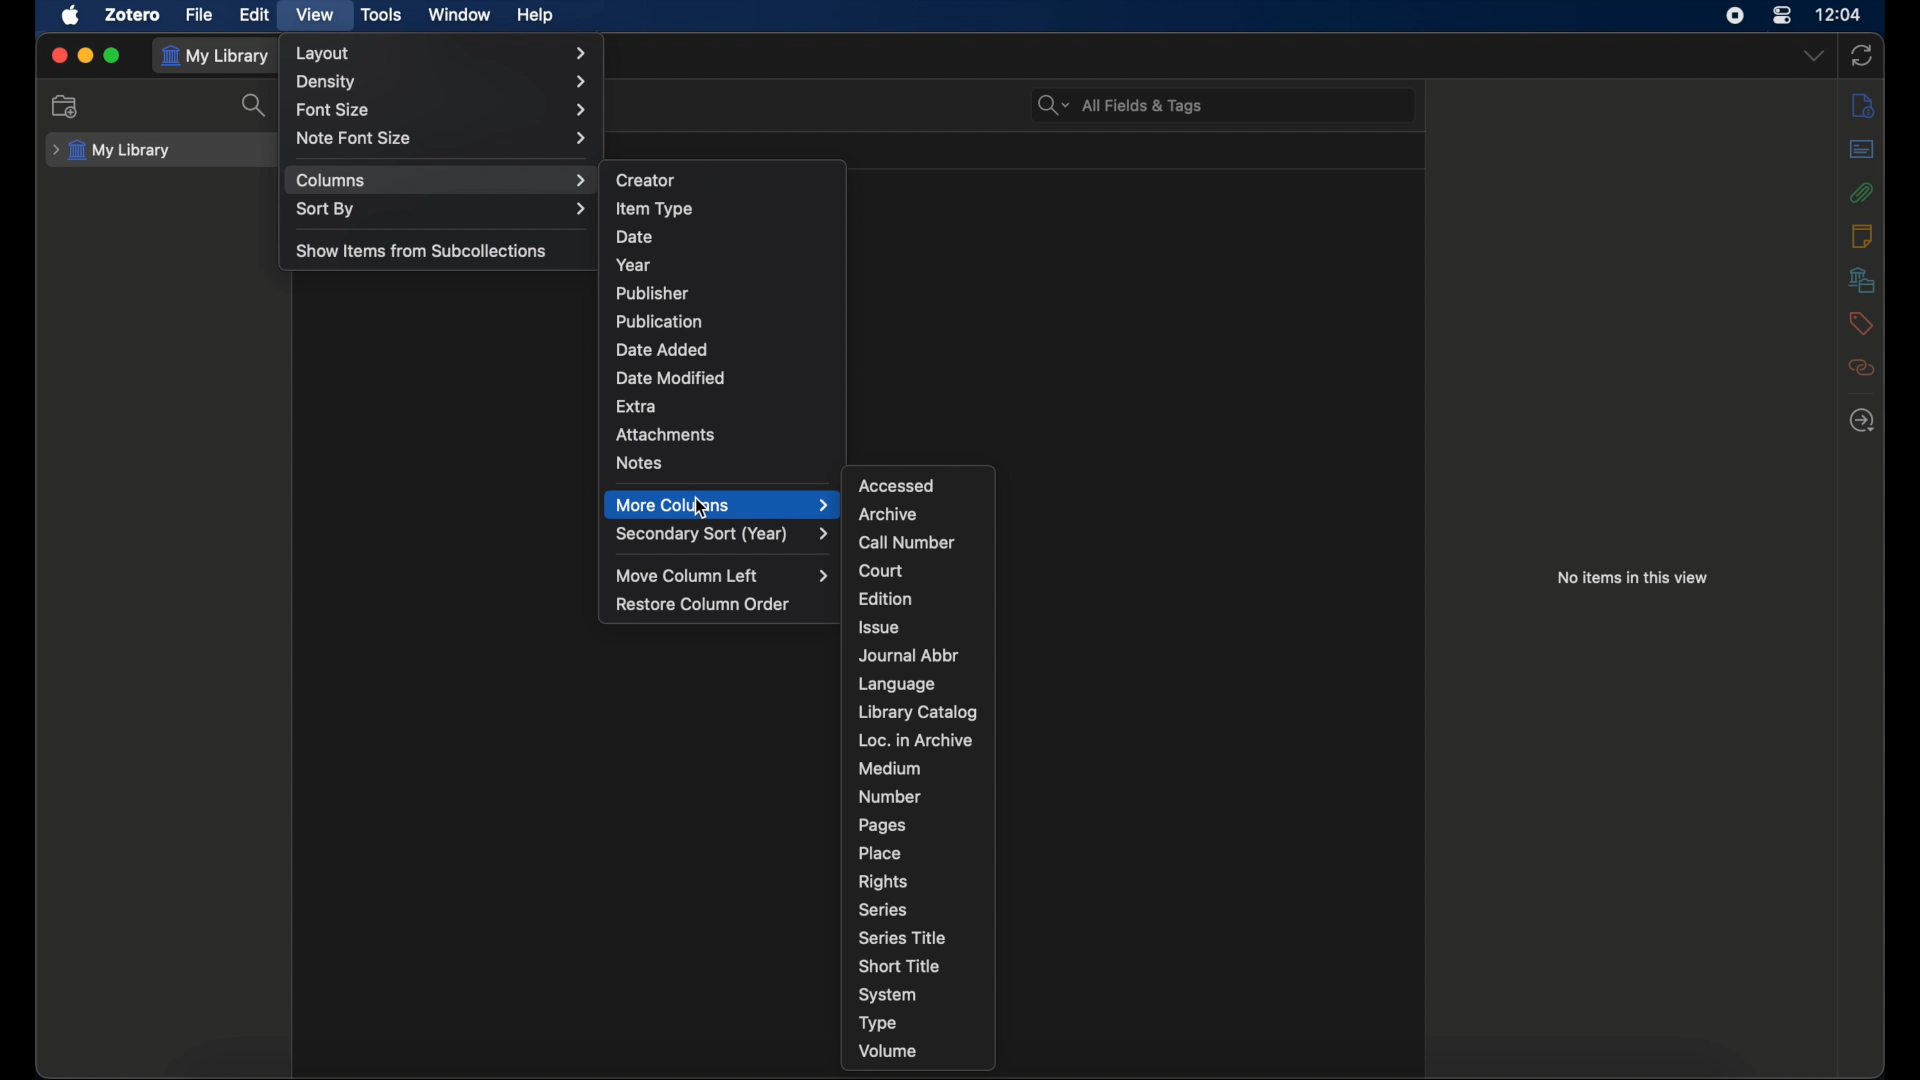  I want to click on medium, so click(889, 767).